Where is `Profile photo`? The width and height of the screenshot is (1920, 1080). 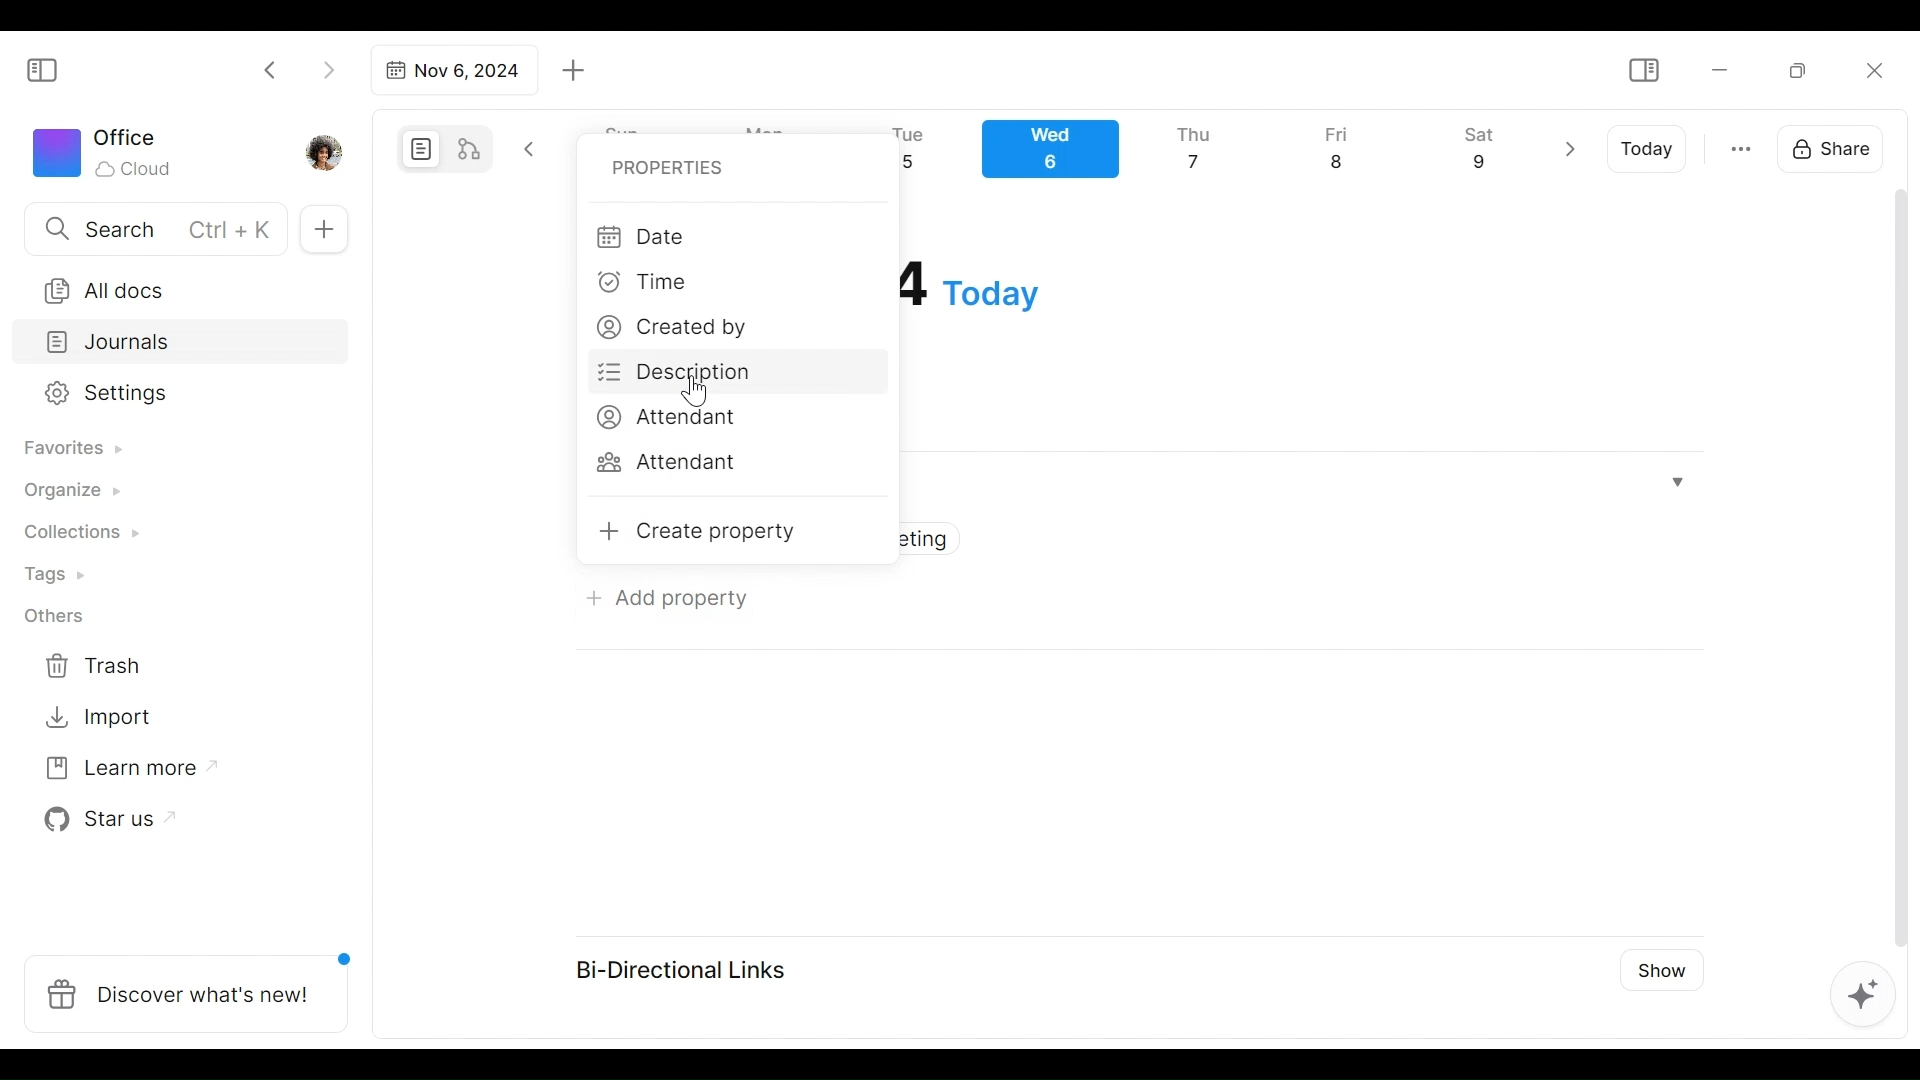 Profile photo is located at coordinates (326, 148).